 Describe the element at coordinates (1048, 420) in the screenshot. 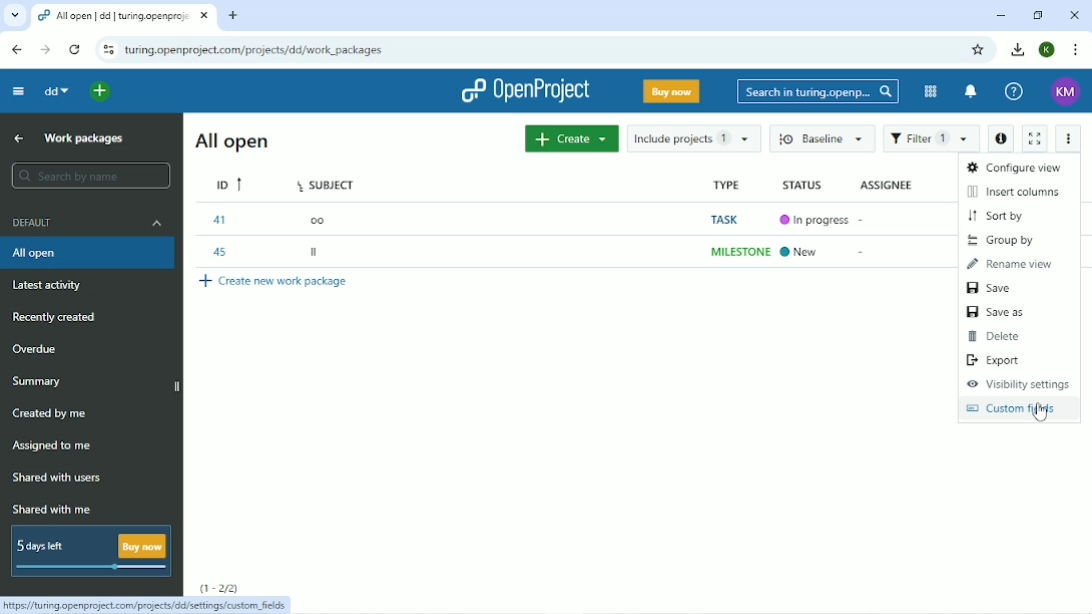

I see `cursor` at that location.